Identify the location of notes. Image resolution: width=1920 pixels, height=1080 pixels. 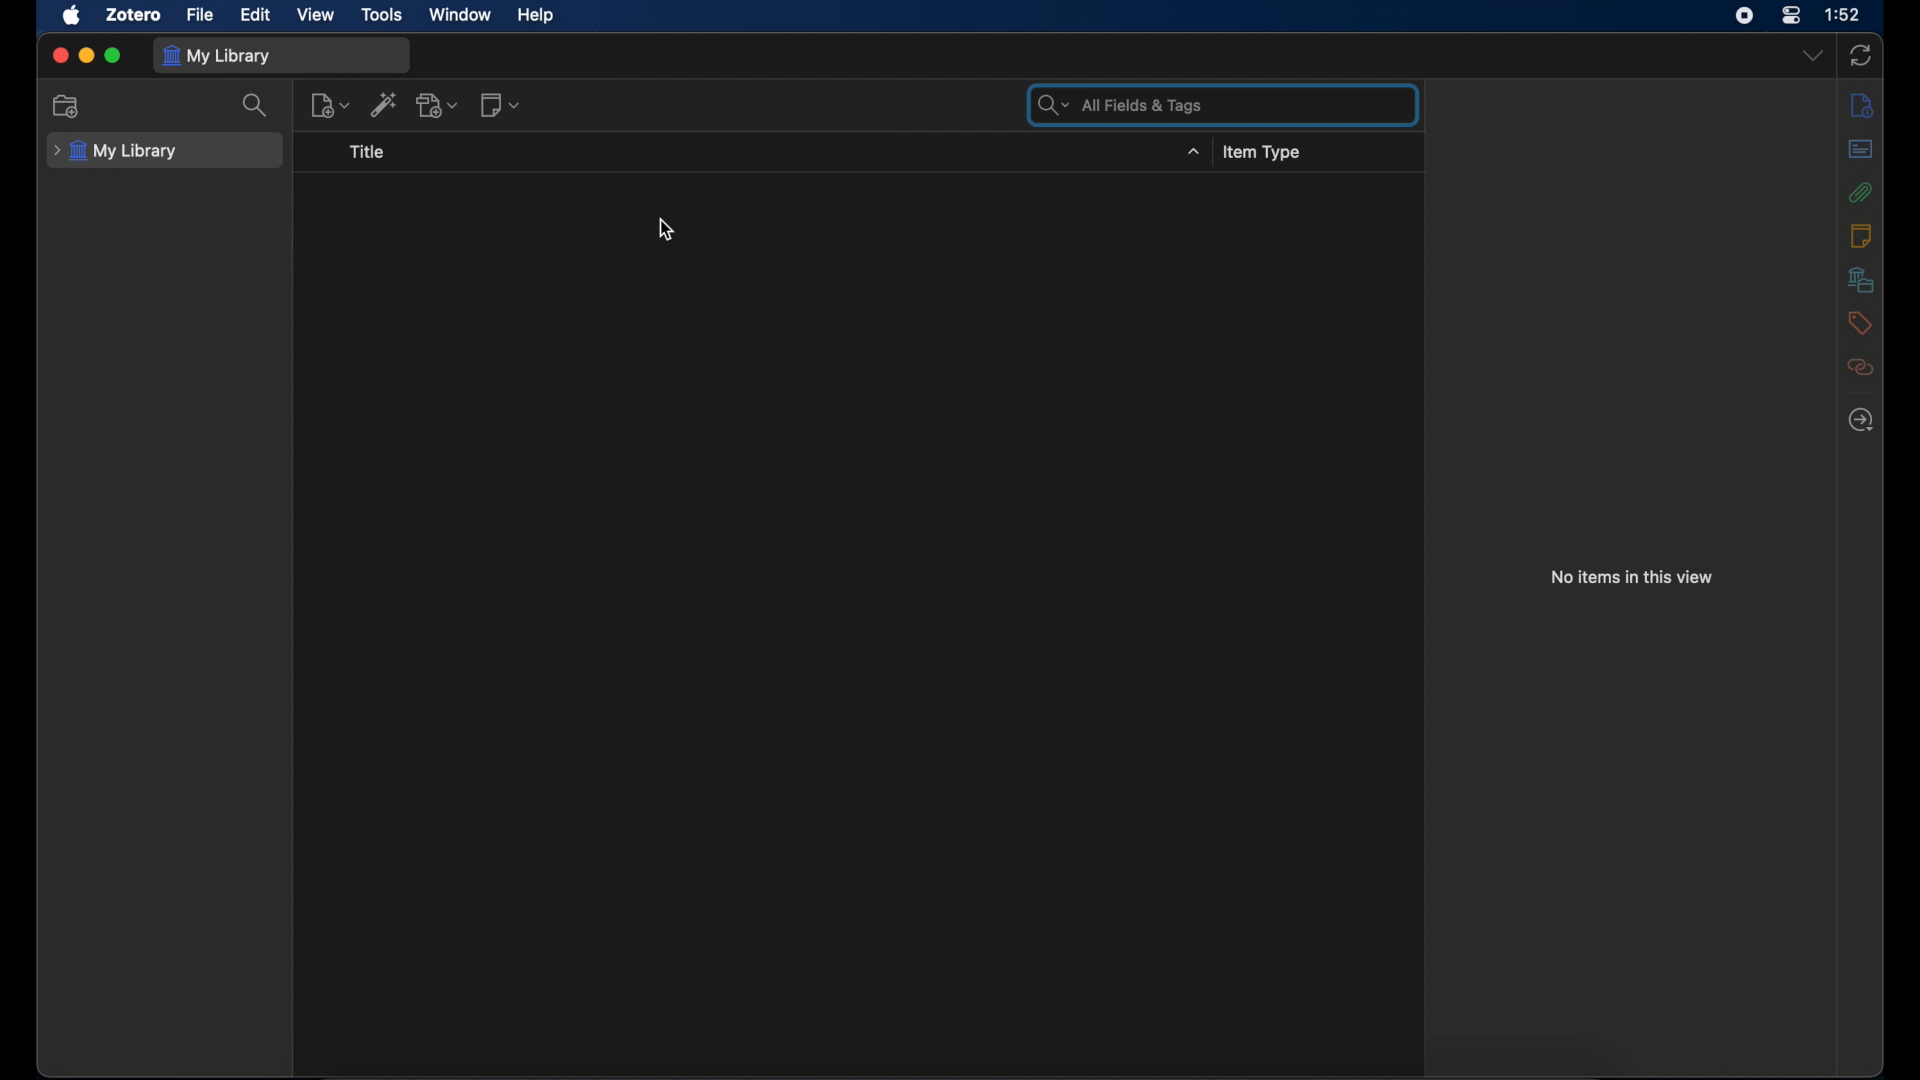
(1861, 235).